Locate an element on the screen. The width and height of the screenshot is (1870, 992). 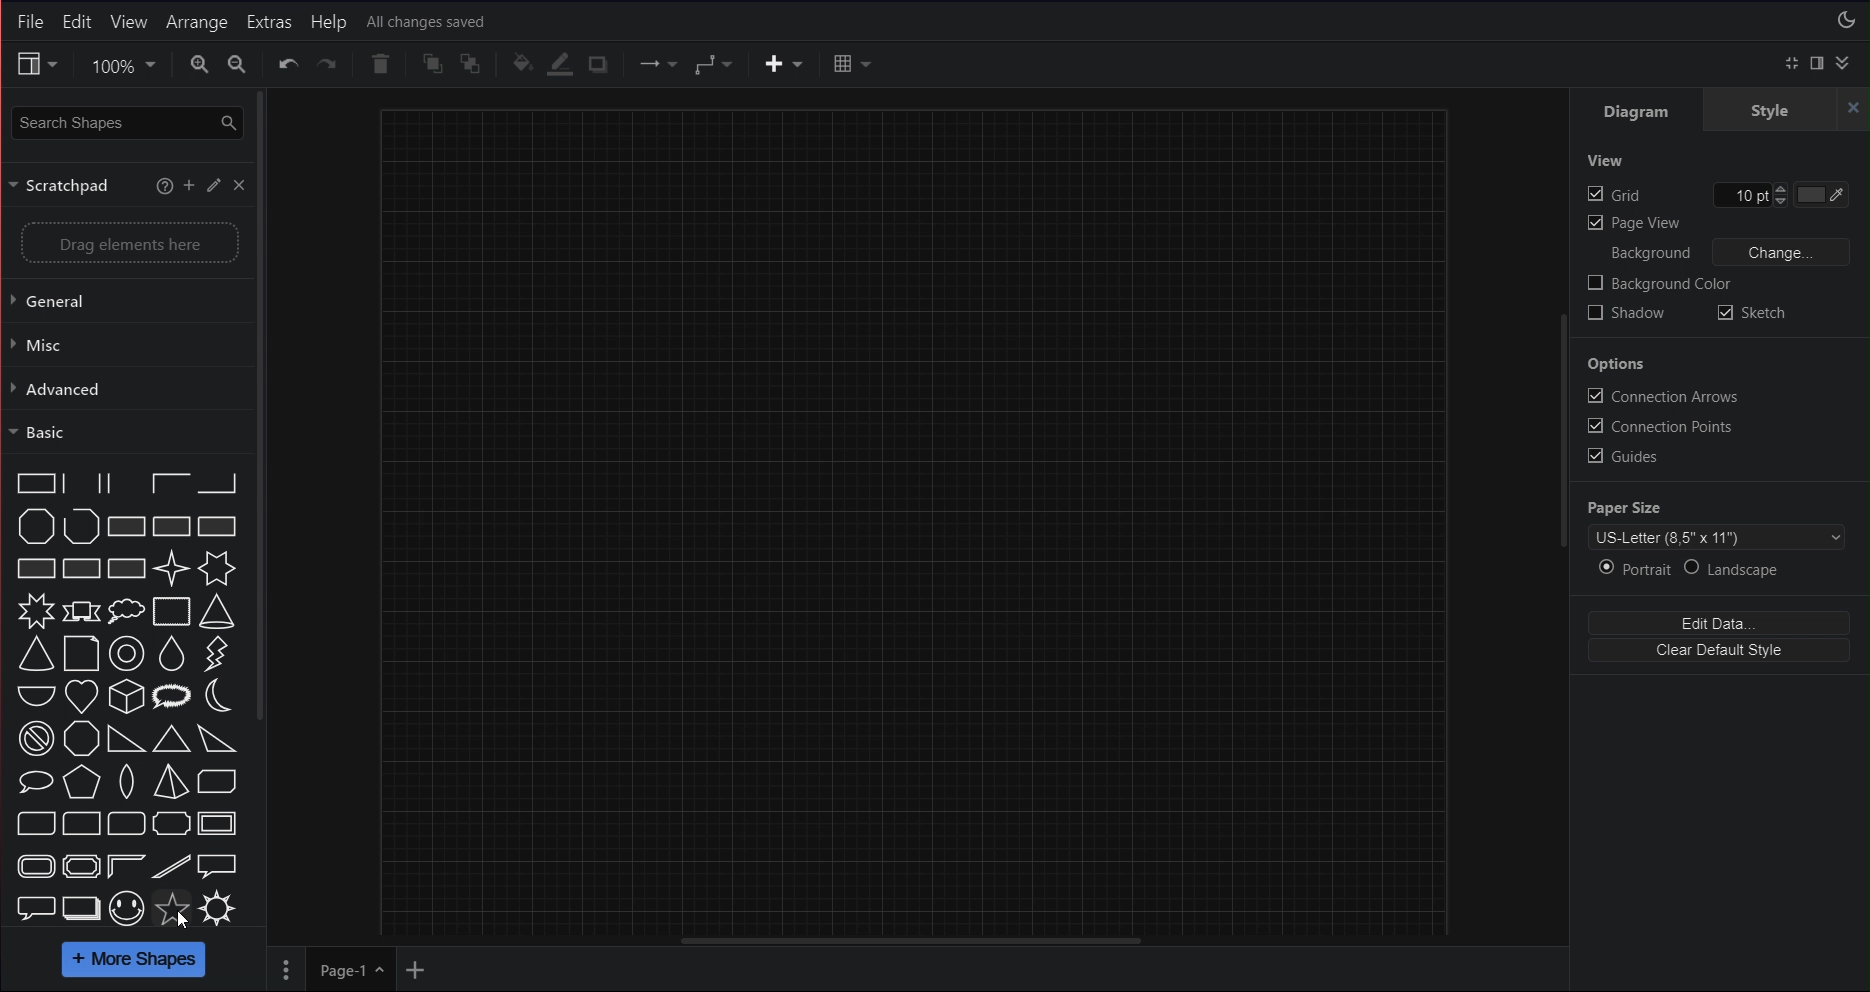
sun is located at coordinates (218, 908).